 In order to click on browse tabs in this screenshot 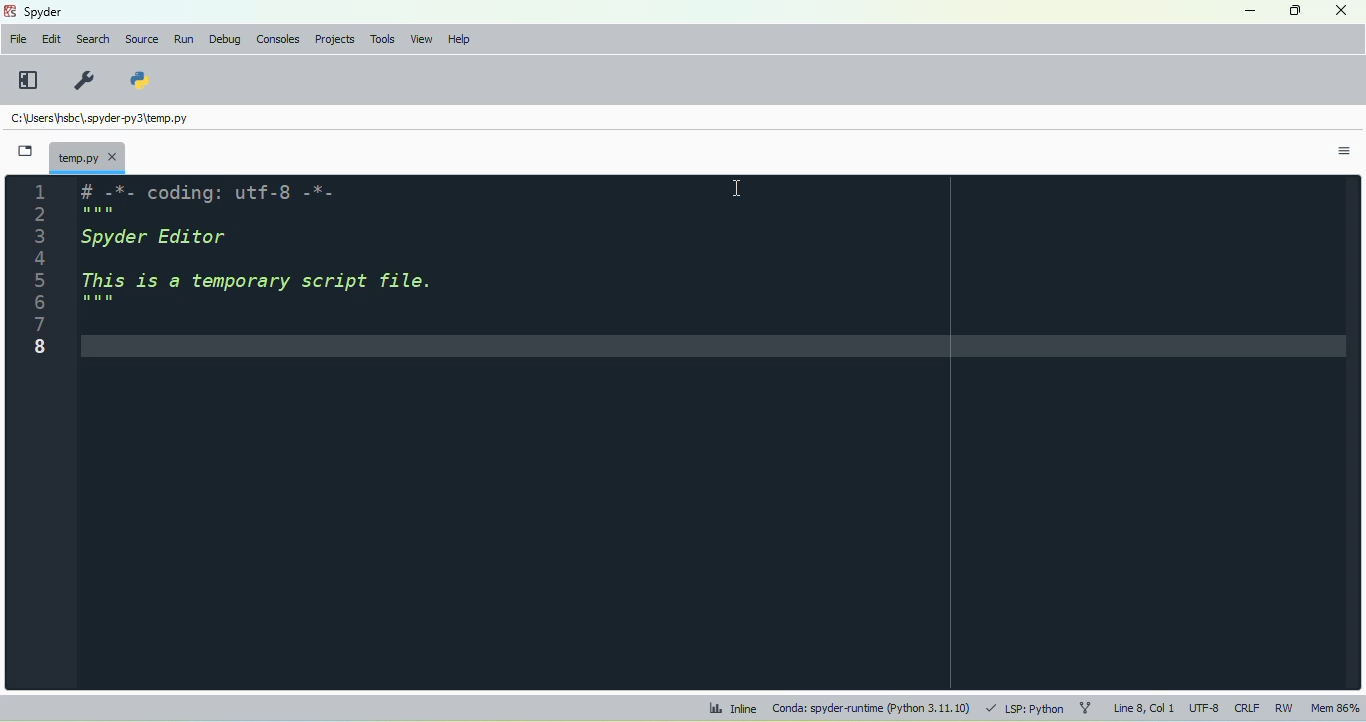, I will do `click(25, 151)`.